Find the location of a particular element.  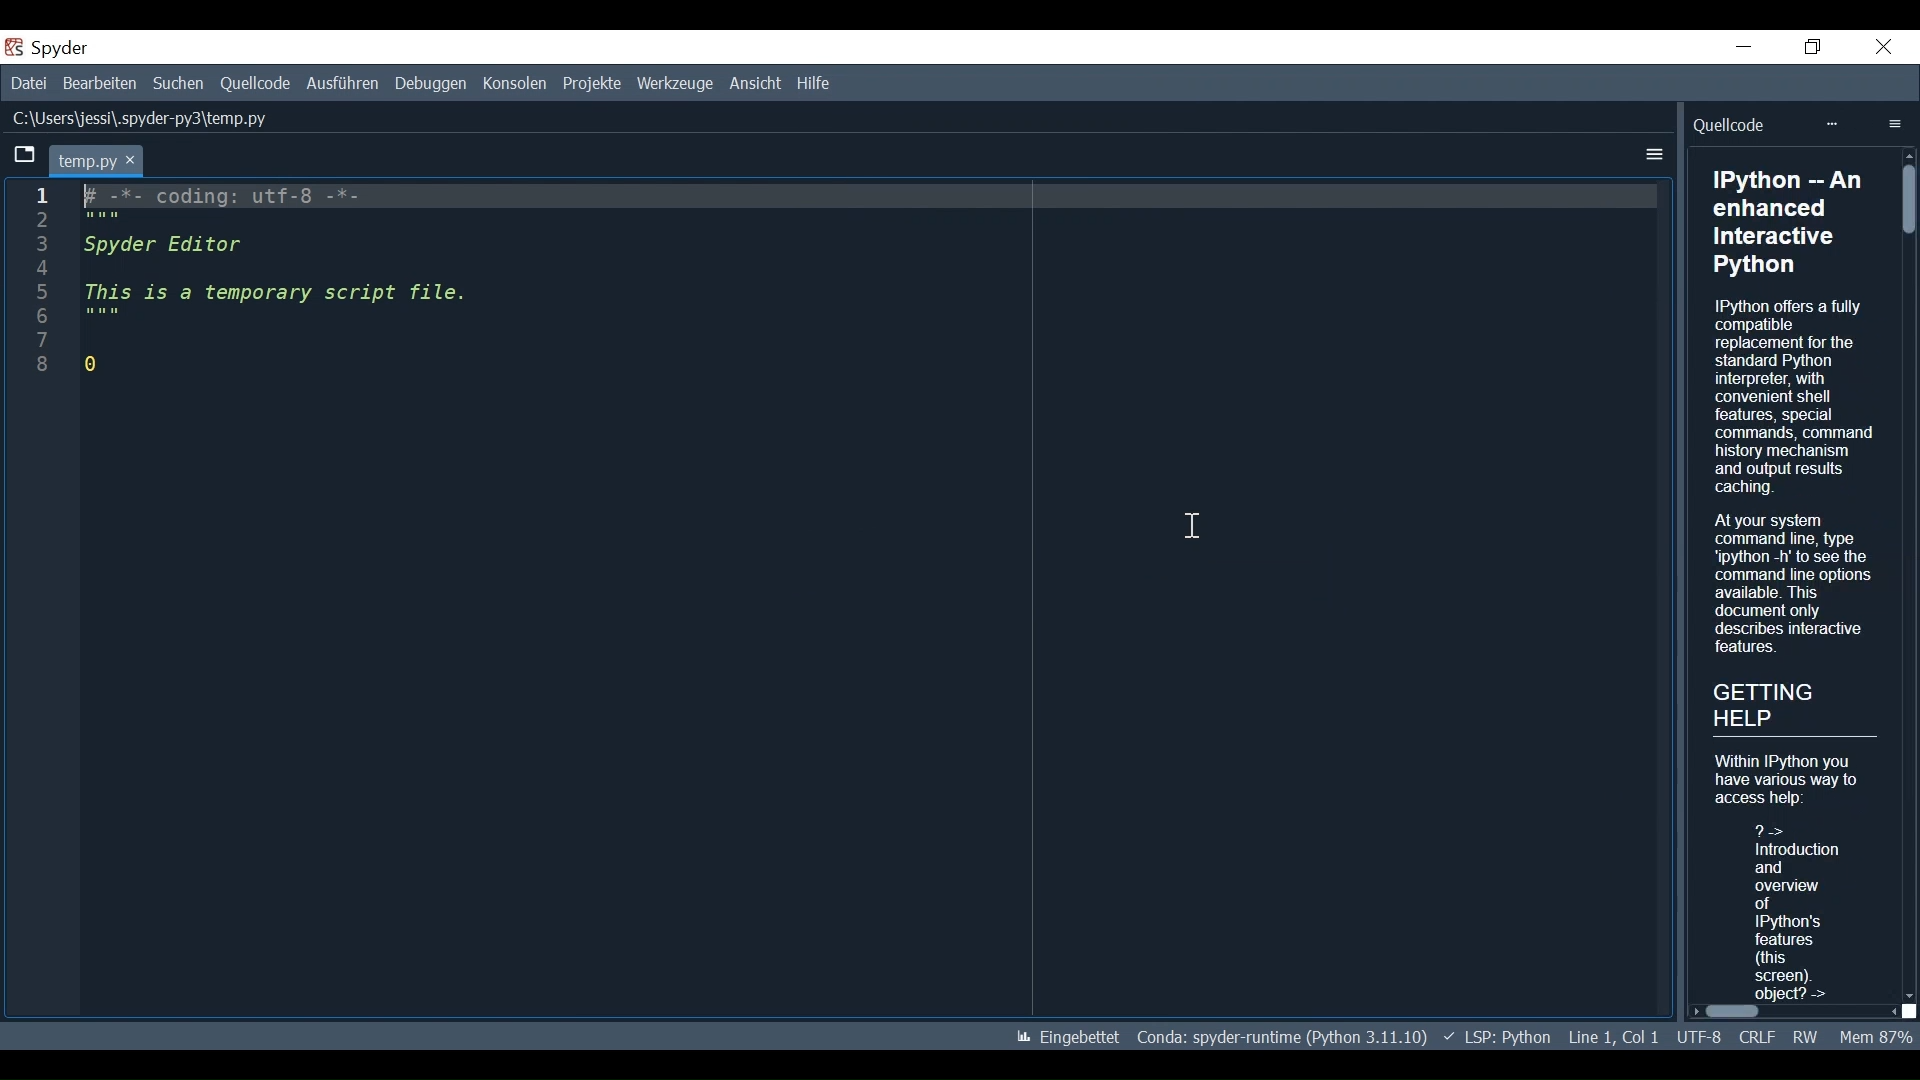

GETTING
HELP is located at coordinates (1787, 701).